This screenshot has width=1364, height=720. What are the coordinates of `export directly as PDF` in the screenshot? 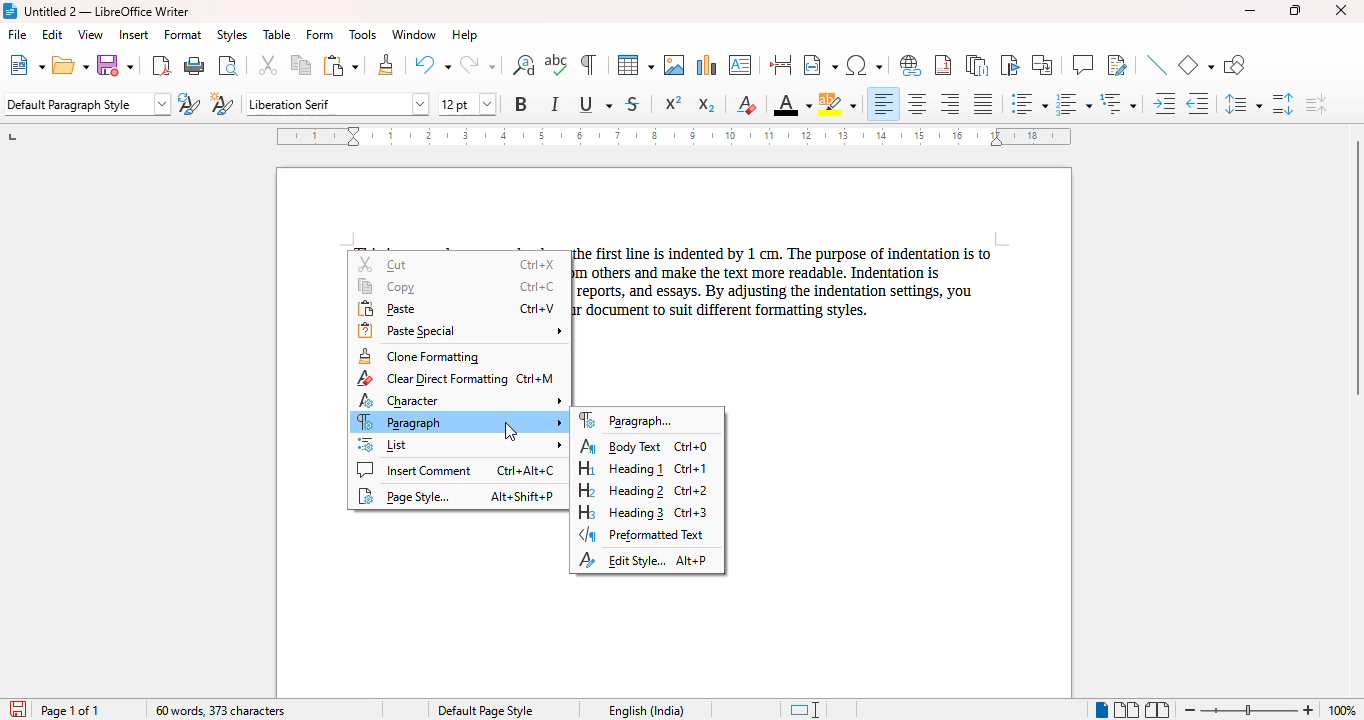 It's located at (160, 65).